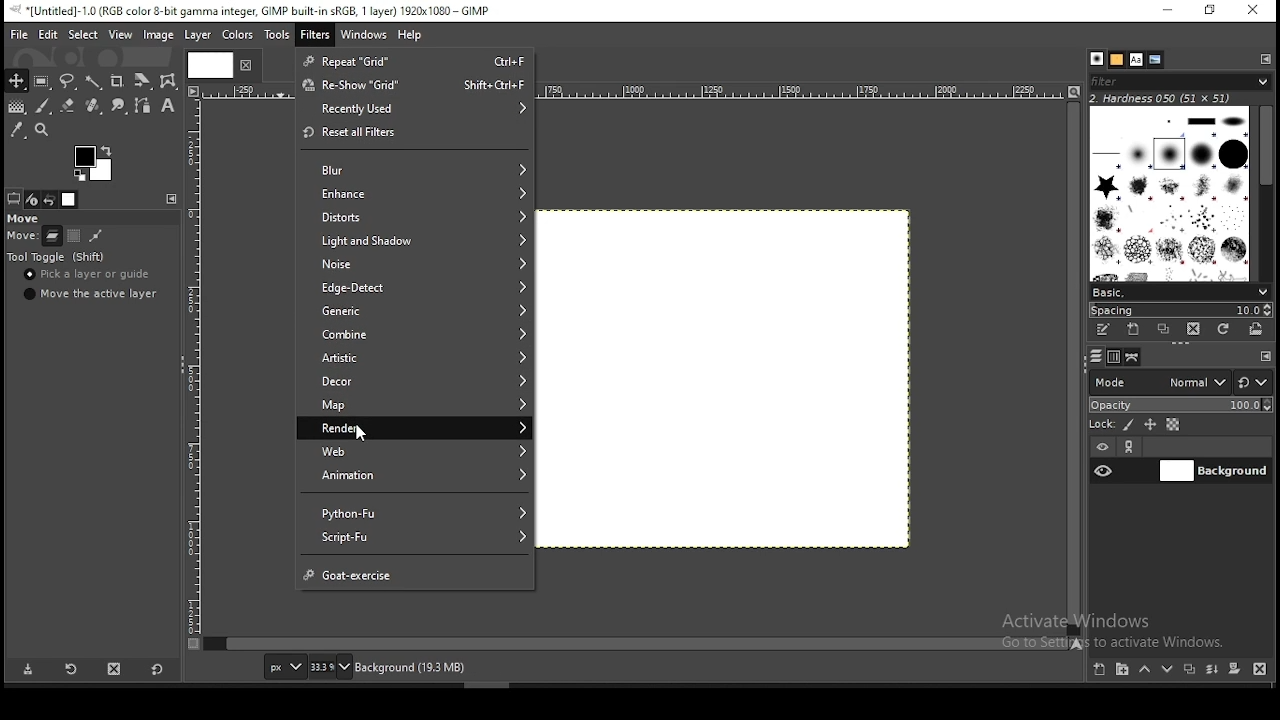 The width and height of the screenshot is (1280, 720). I want to click on wrap transform, so click(168, 80).